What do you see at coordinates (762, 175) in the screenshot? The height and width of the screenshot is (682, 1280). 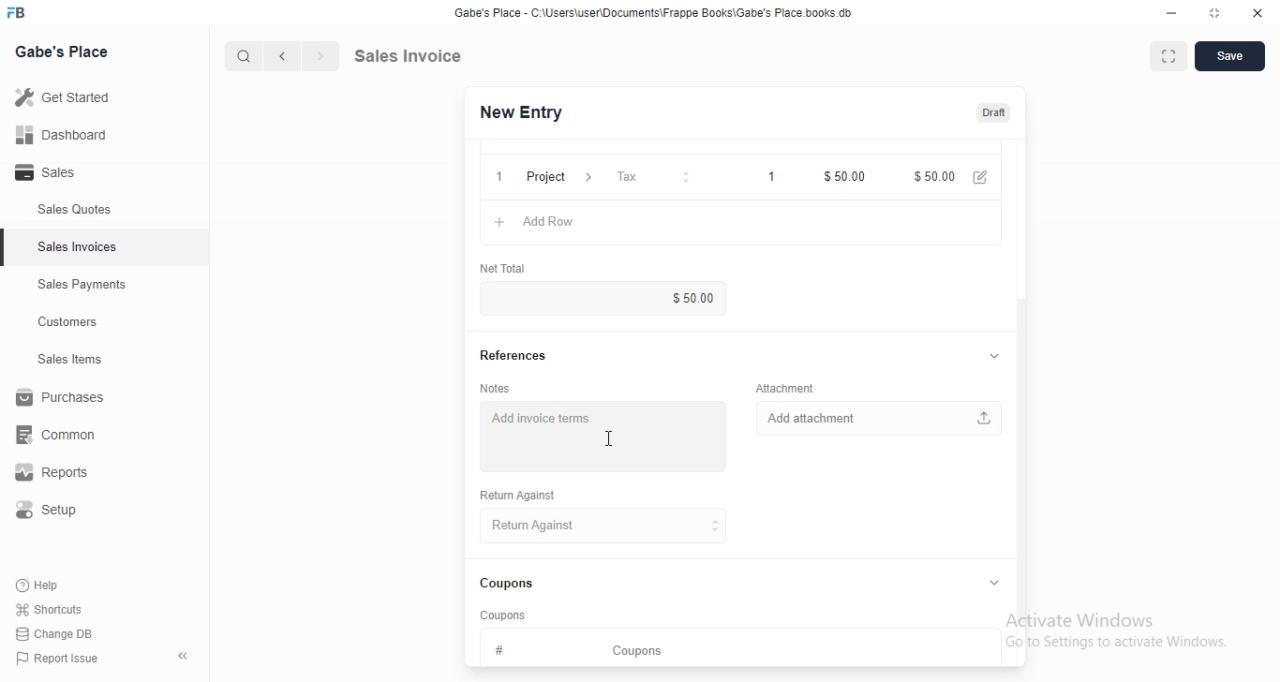 I see `1` at bounding box center [762, 175].